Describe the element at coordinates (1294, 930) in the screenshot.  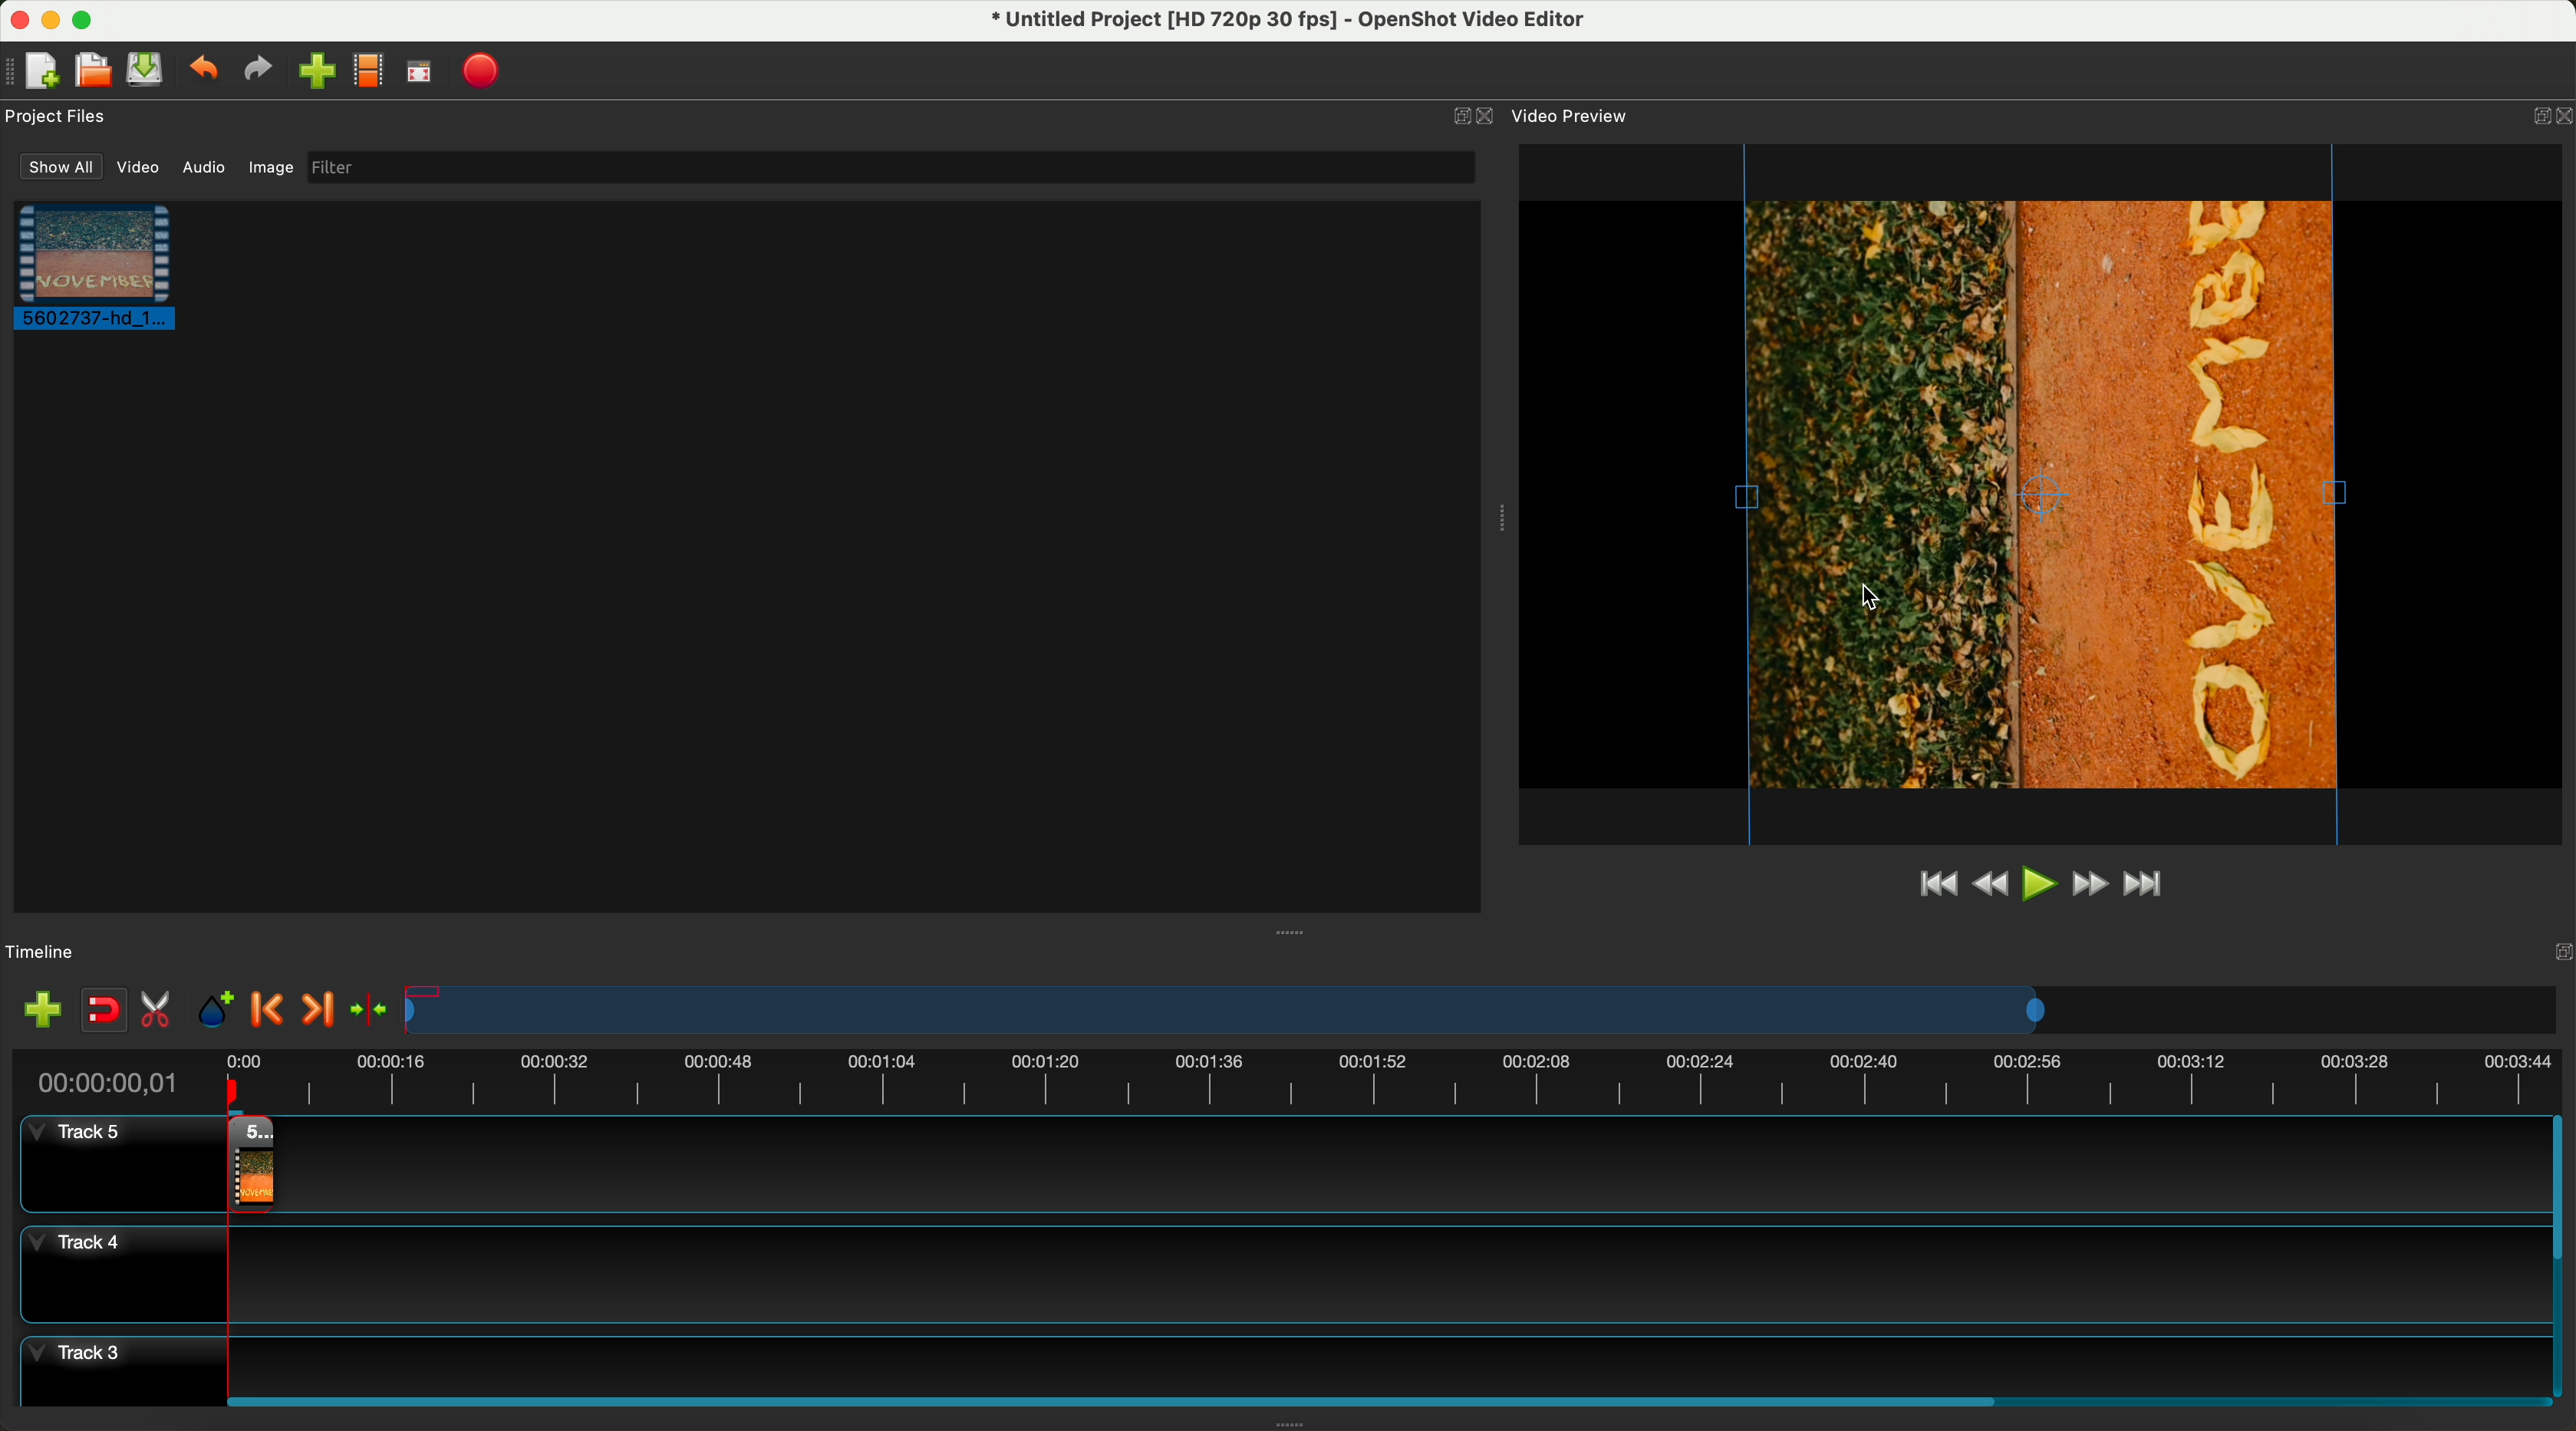
I see `` at that location.